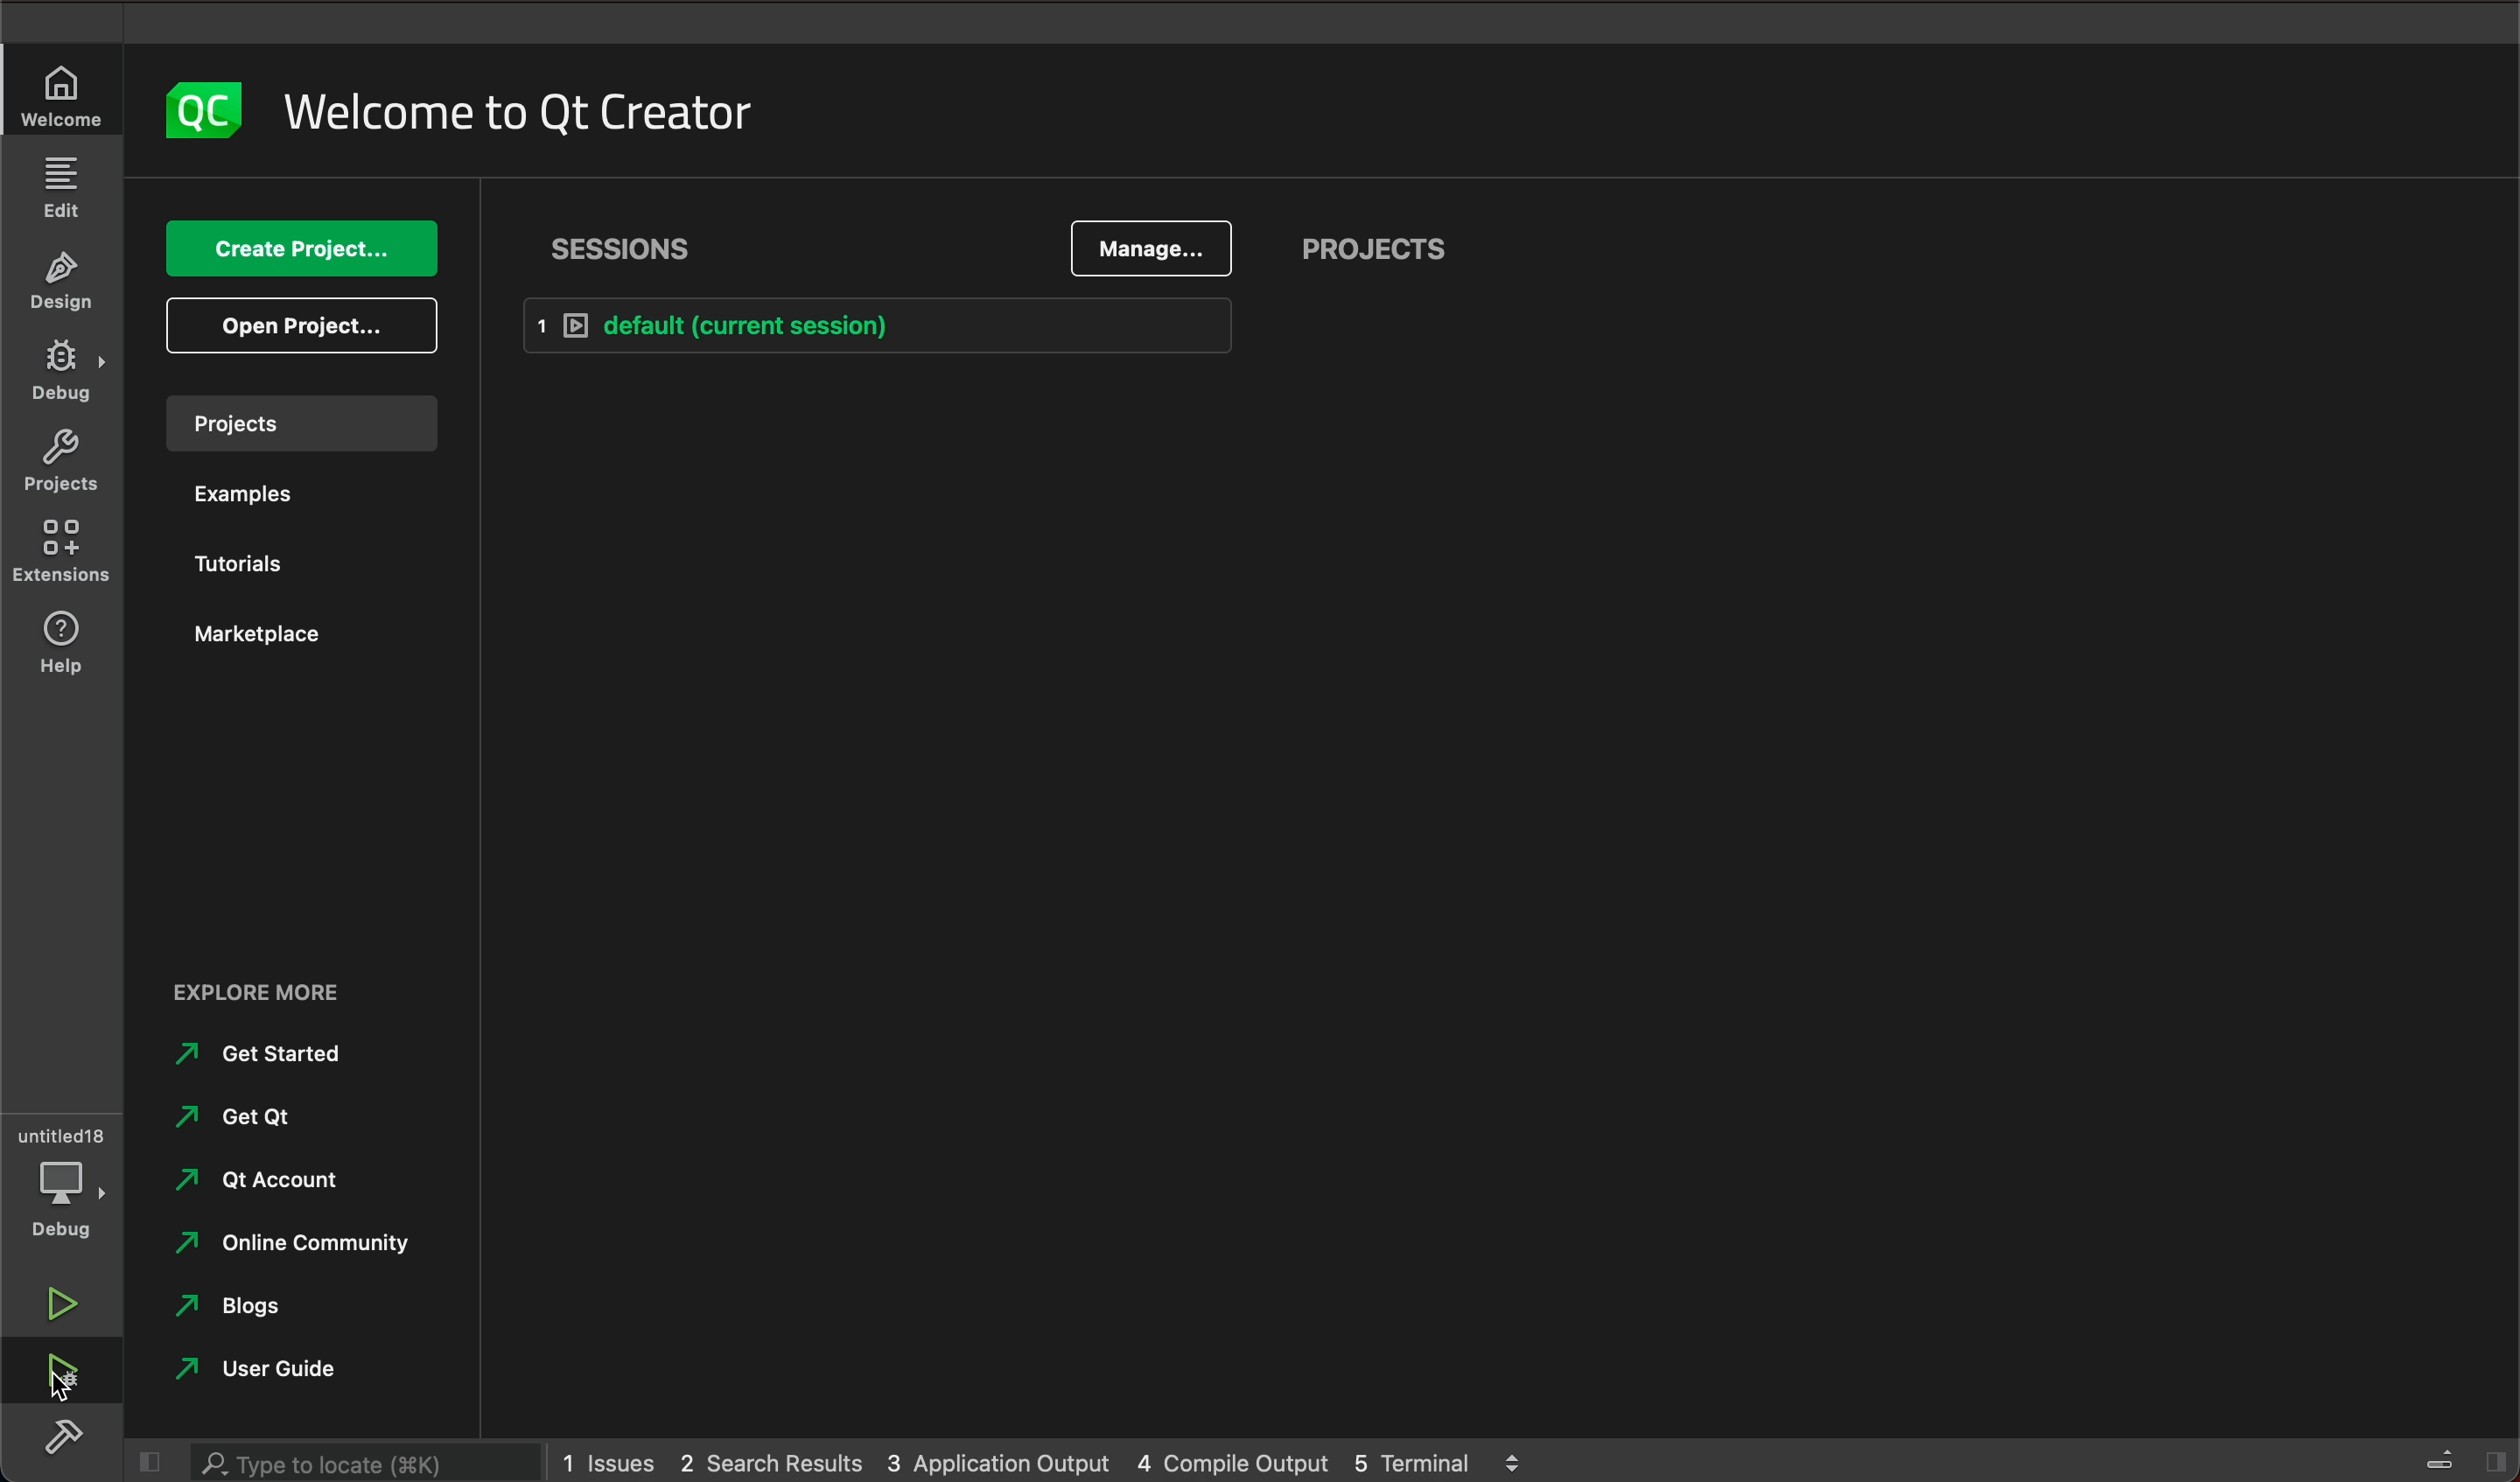 The width and height of the screenshot is (2520, 1482). Describe the element at coordinates (303, 251) in the screenshot. I see `create` at that location.